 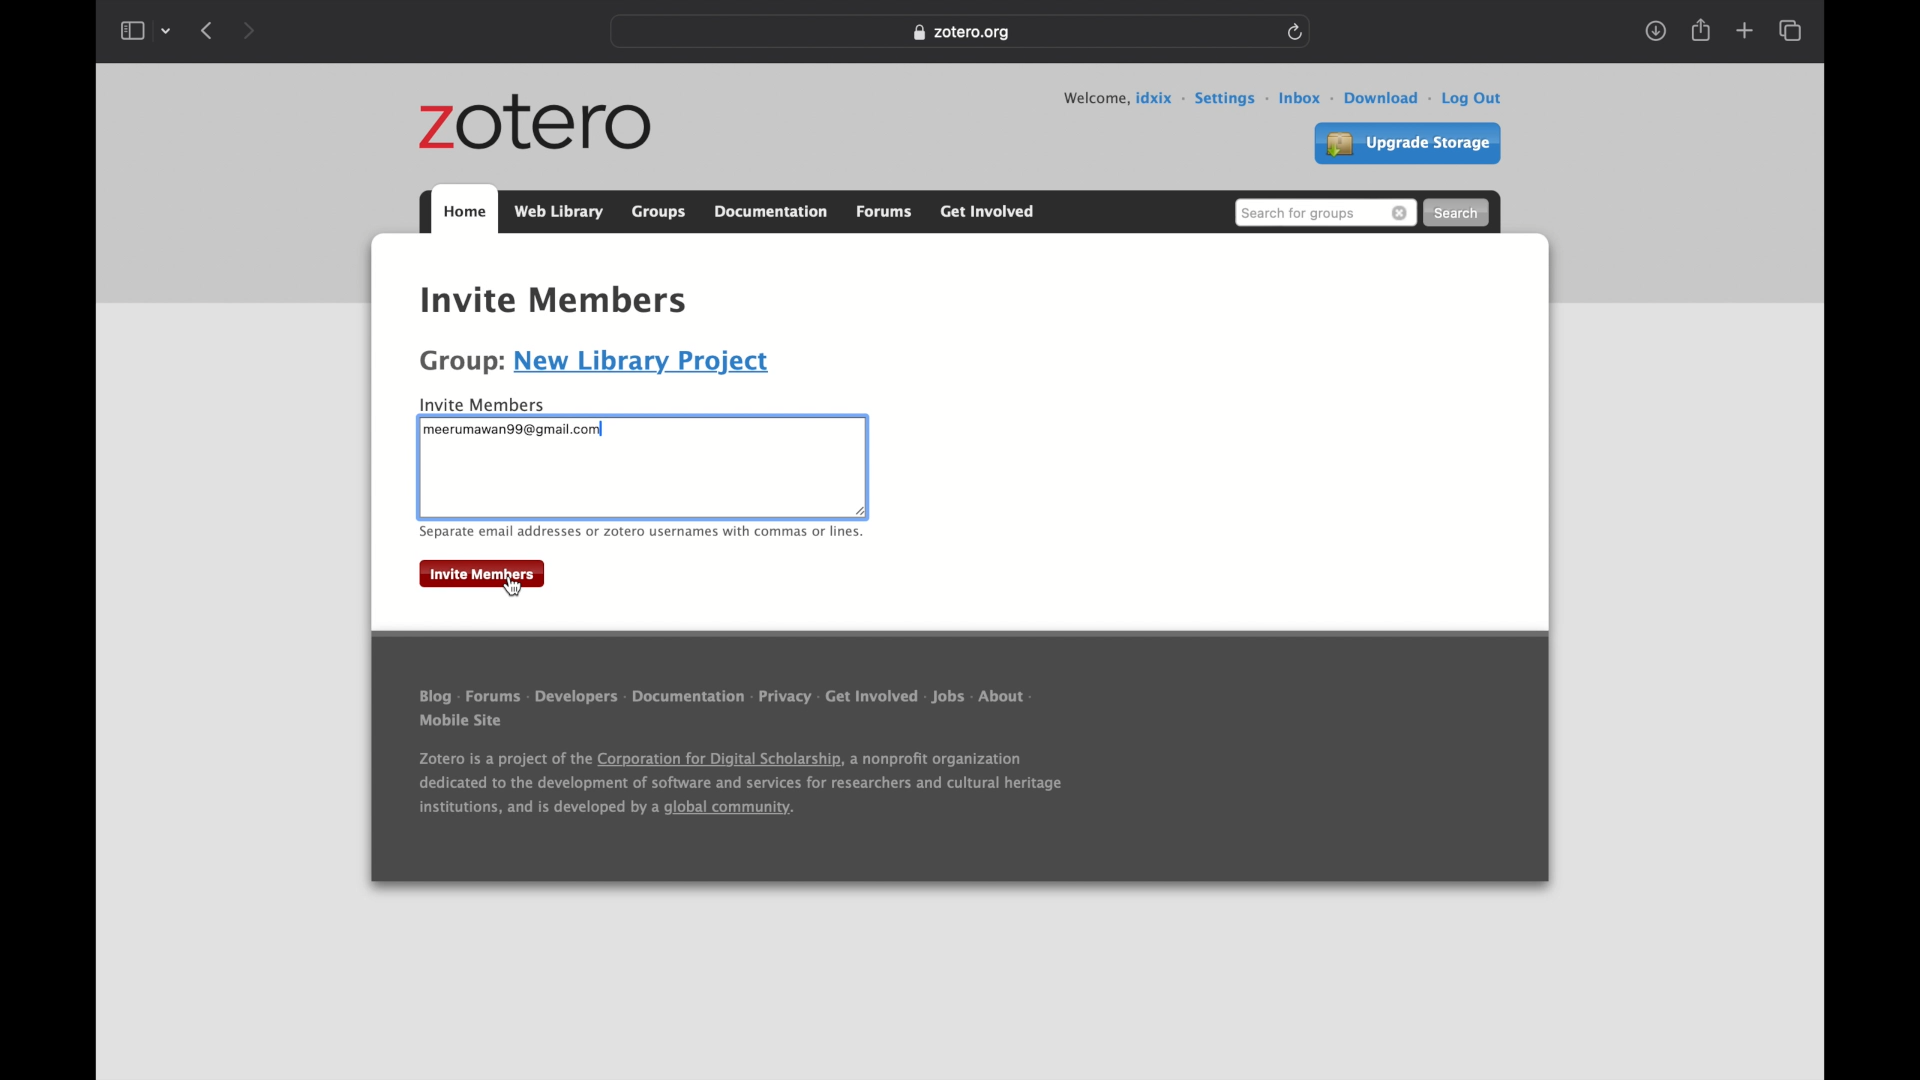 What do you see at coordinates (517, 429) in the screenshot?
I see `meerumawan99@gmail.com` at bounding box center [517, 429].